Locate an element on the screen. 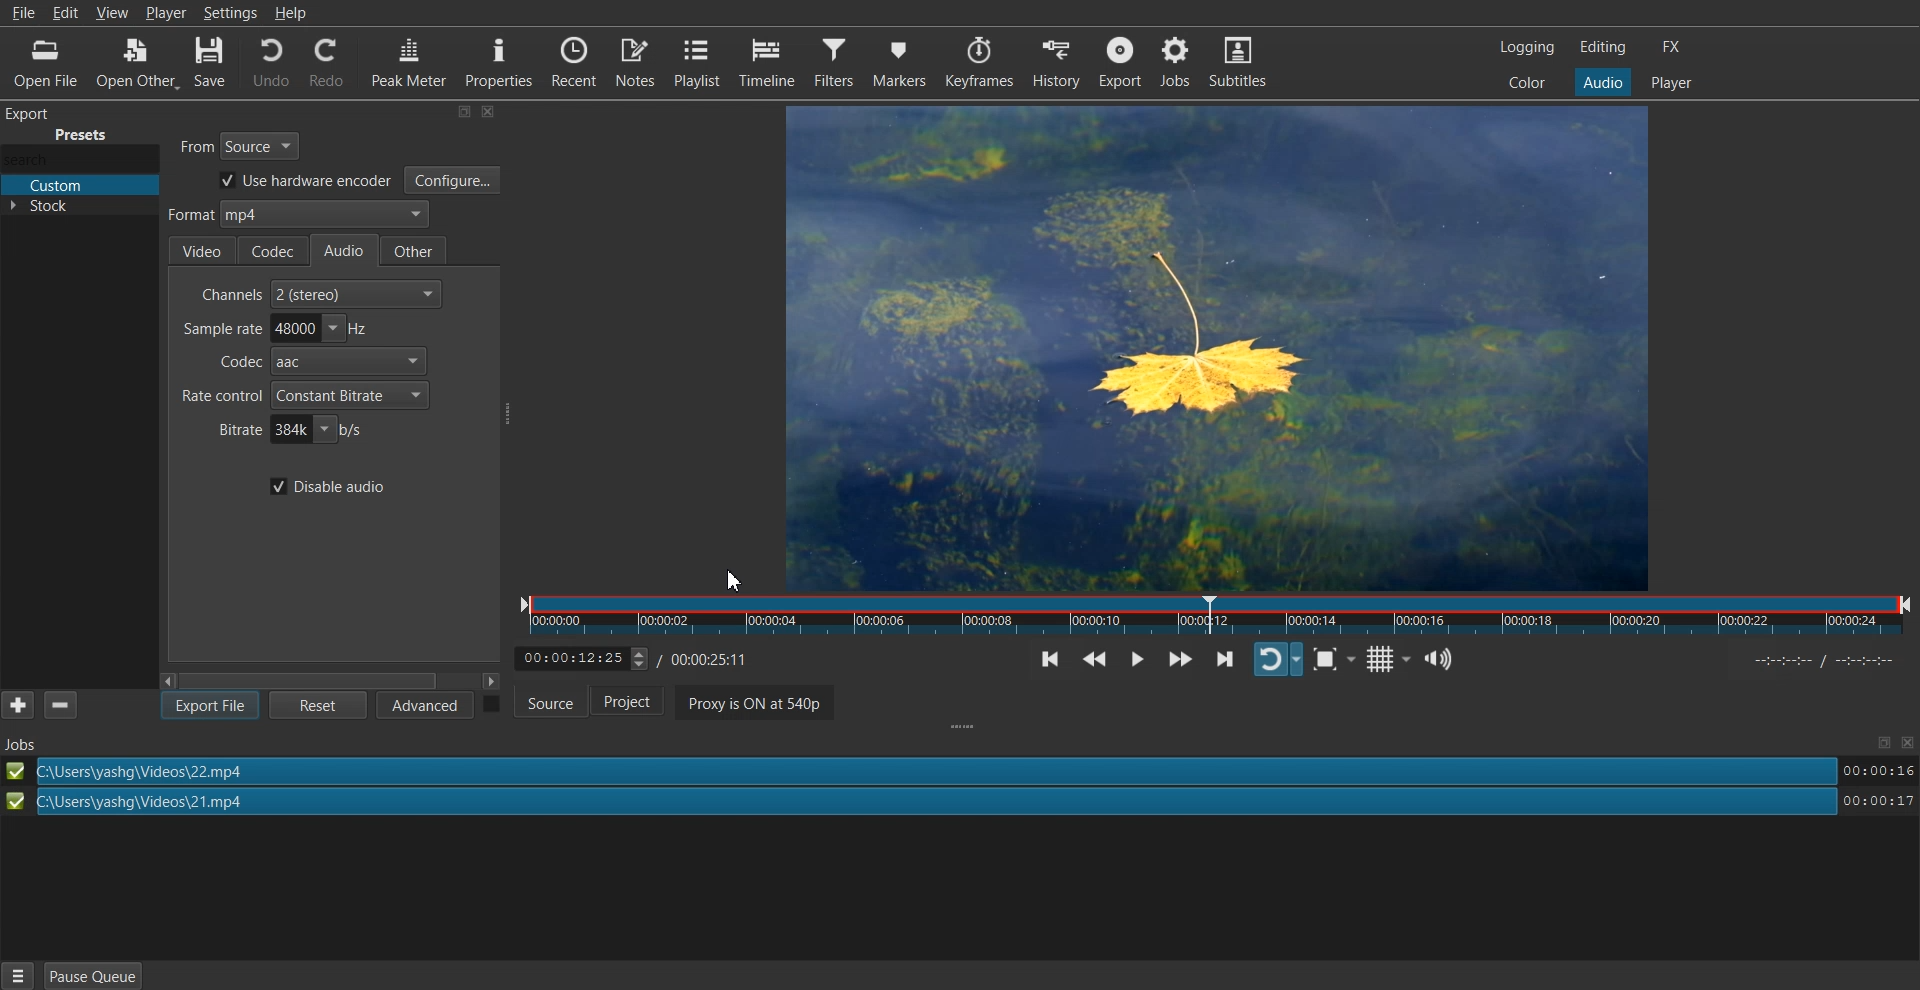 This screenshot has height=990, width=1920. Proxy is ON at 540p is located at coordinates (750, 704).